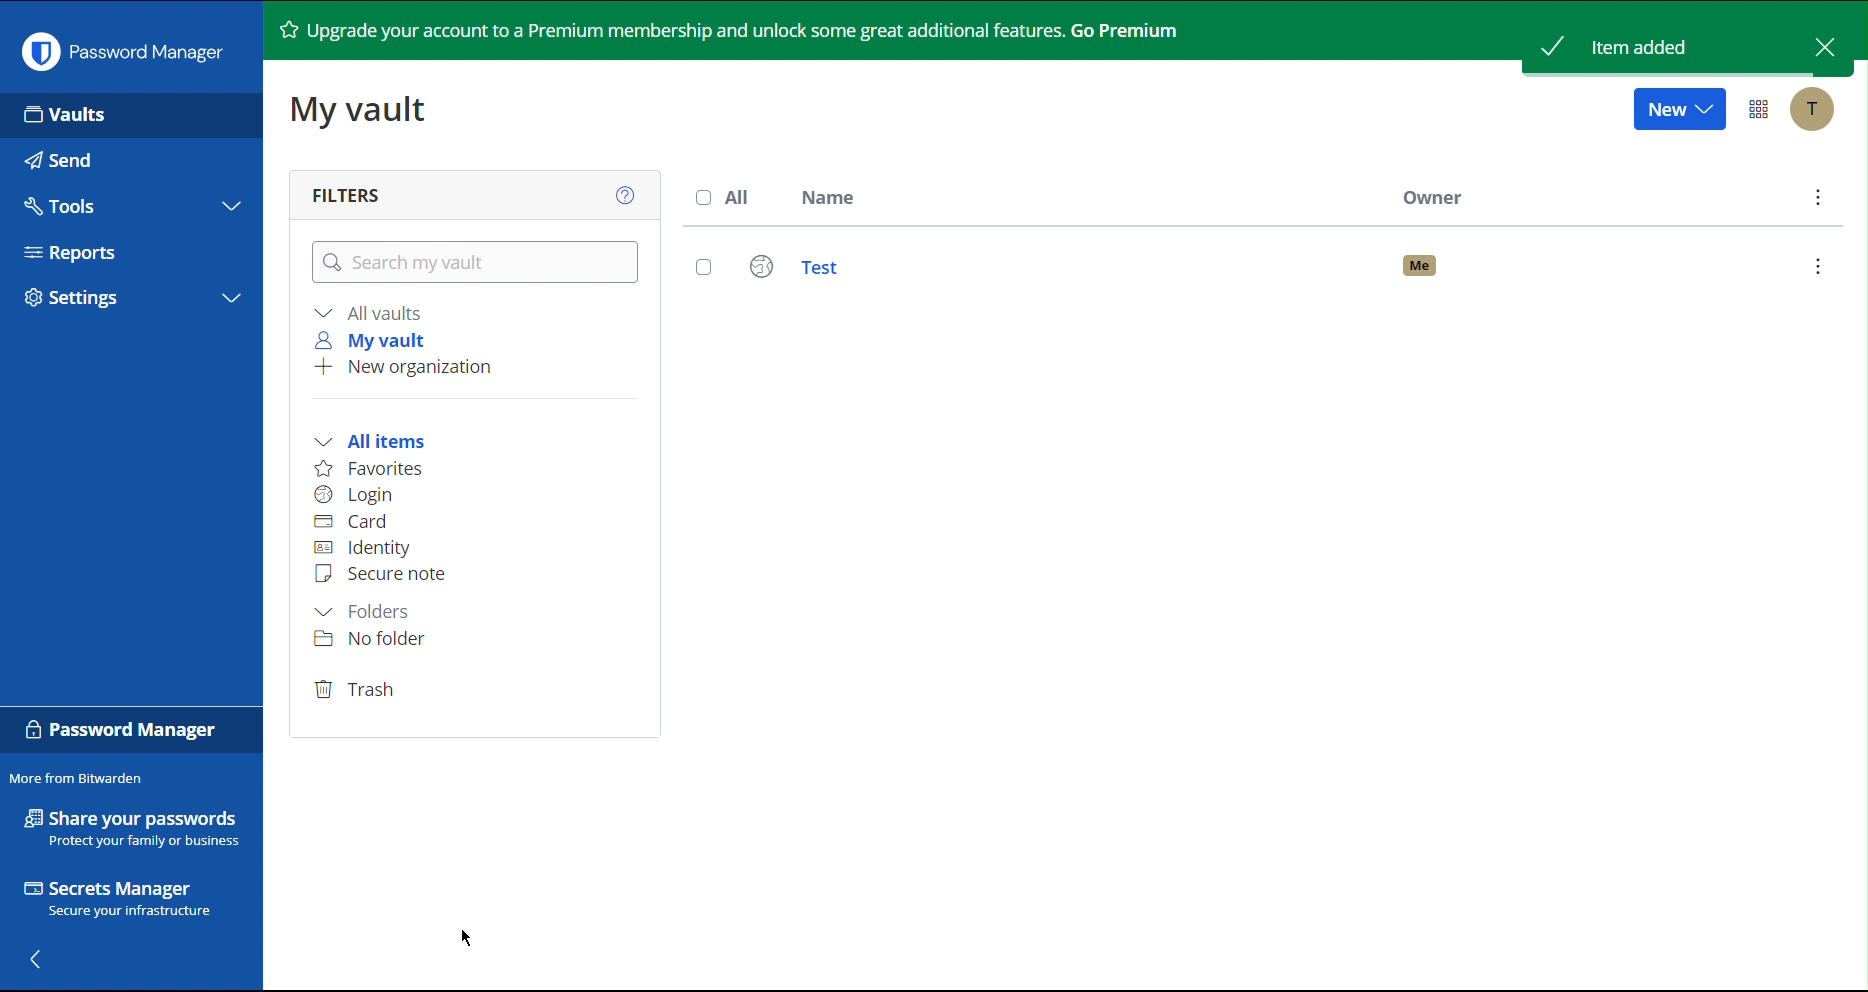 The height and width of the screenshot is (992, 1868). Describe the element at coordinates (1762, 108) in the screenshot. I see `Options` at that location.